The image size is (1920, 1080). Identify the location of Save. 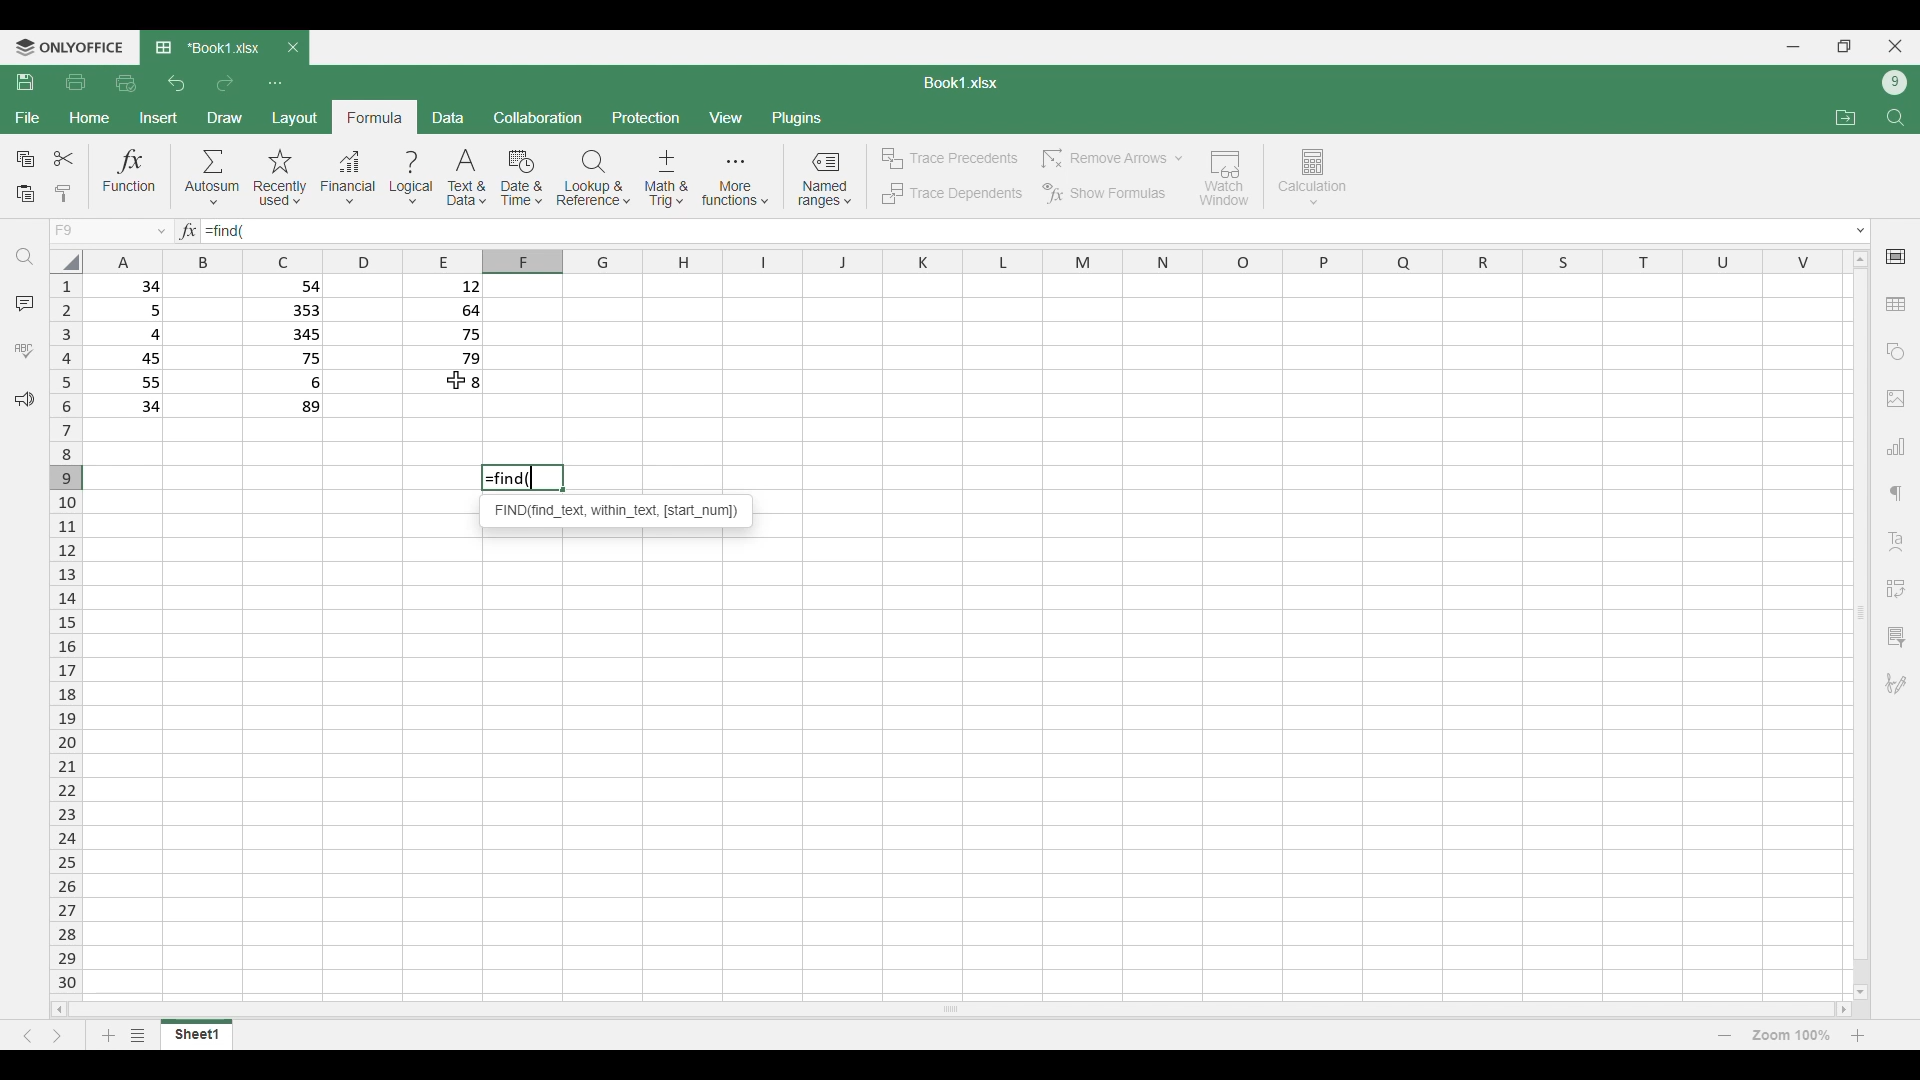
(26, 82).